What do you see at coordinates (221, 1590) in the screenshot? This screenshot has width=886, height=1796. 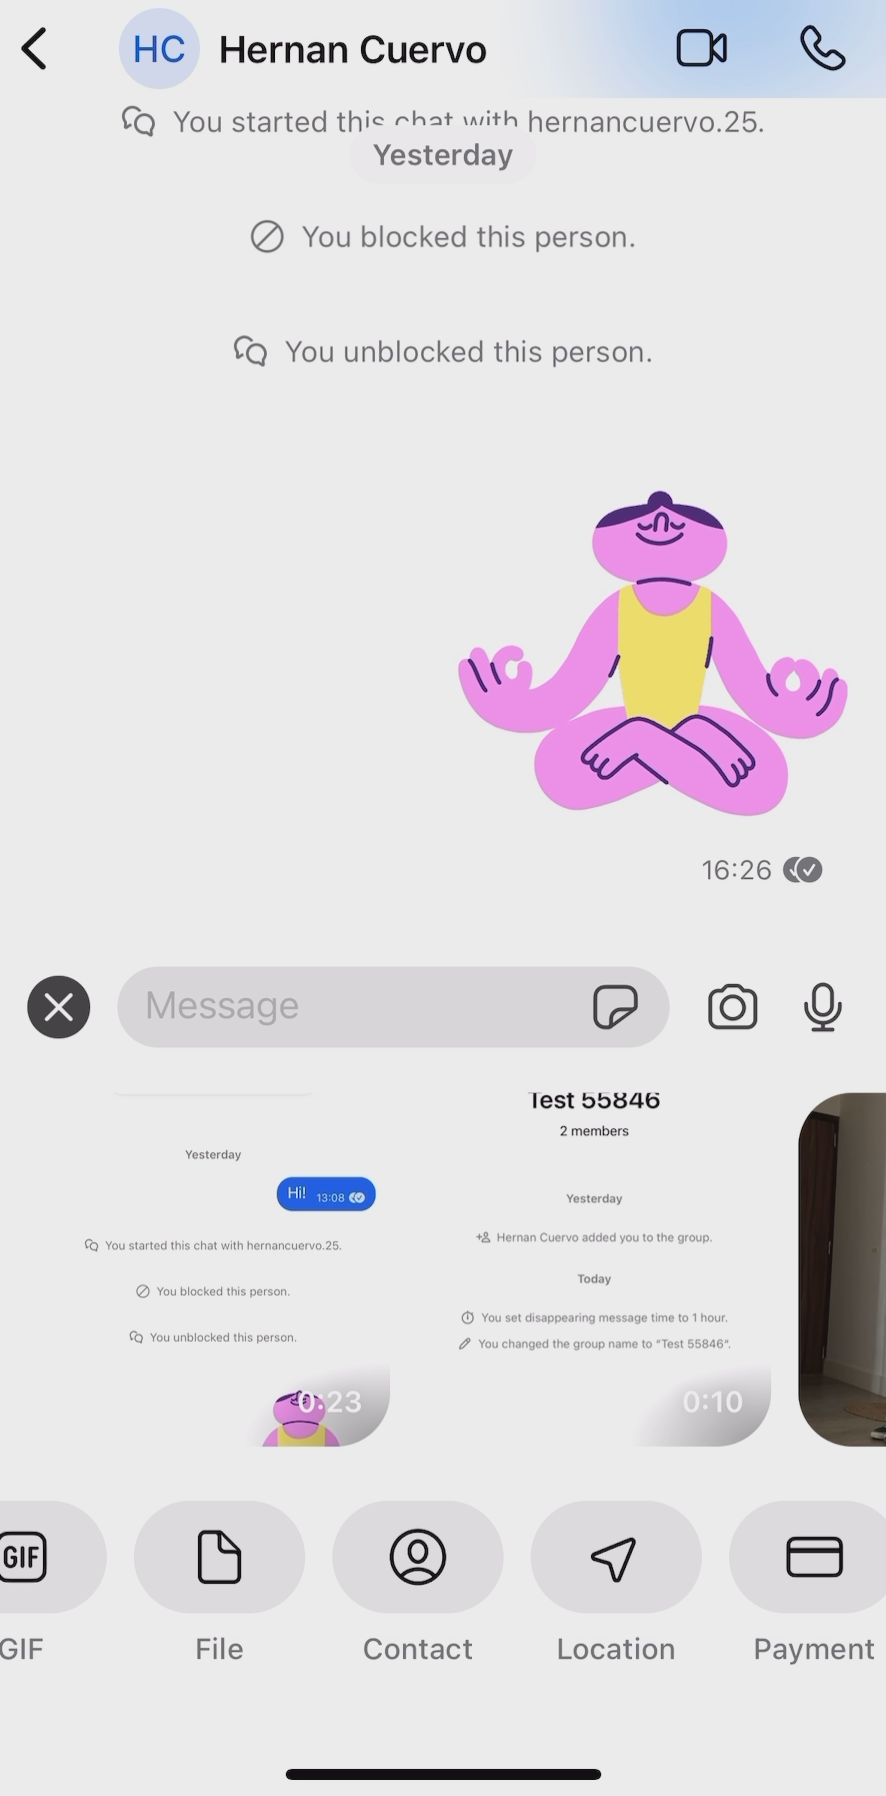 I see `file button` at bounding box center [221, 1590].